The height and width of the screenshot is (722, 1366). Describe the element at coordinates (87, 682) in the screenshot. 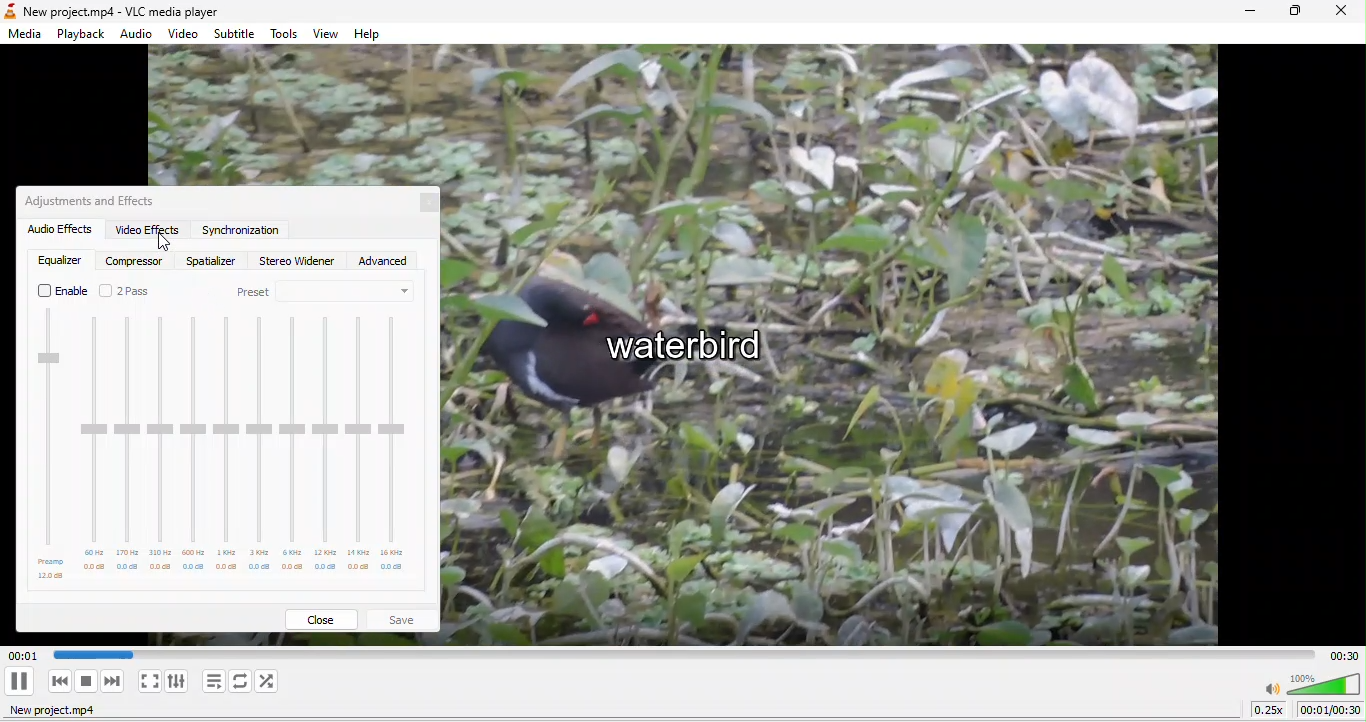

I see `stop playback` at that location.